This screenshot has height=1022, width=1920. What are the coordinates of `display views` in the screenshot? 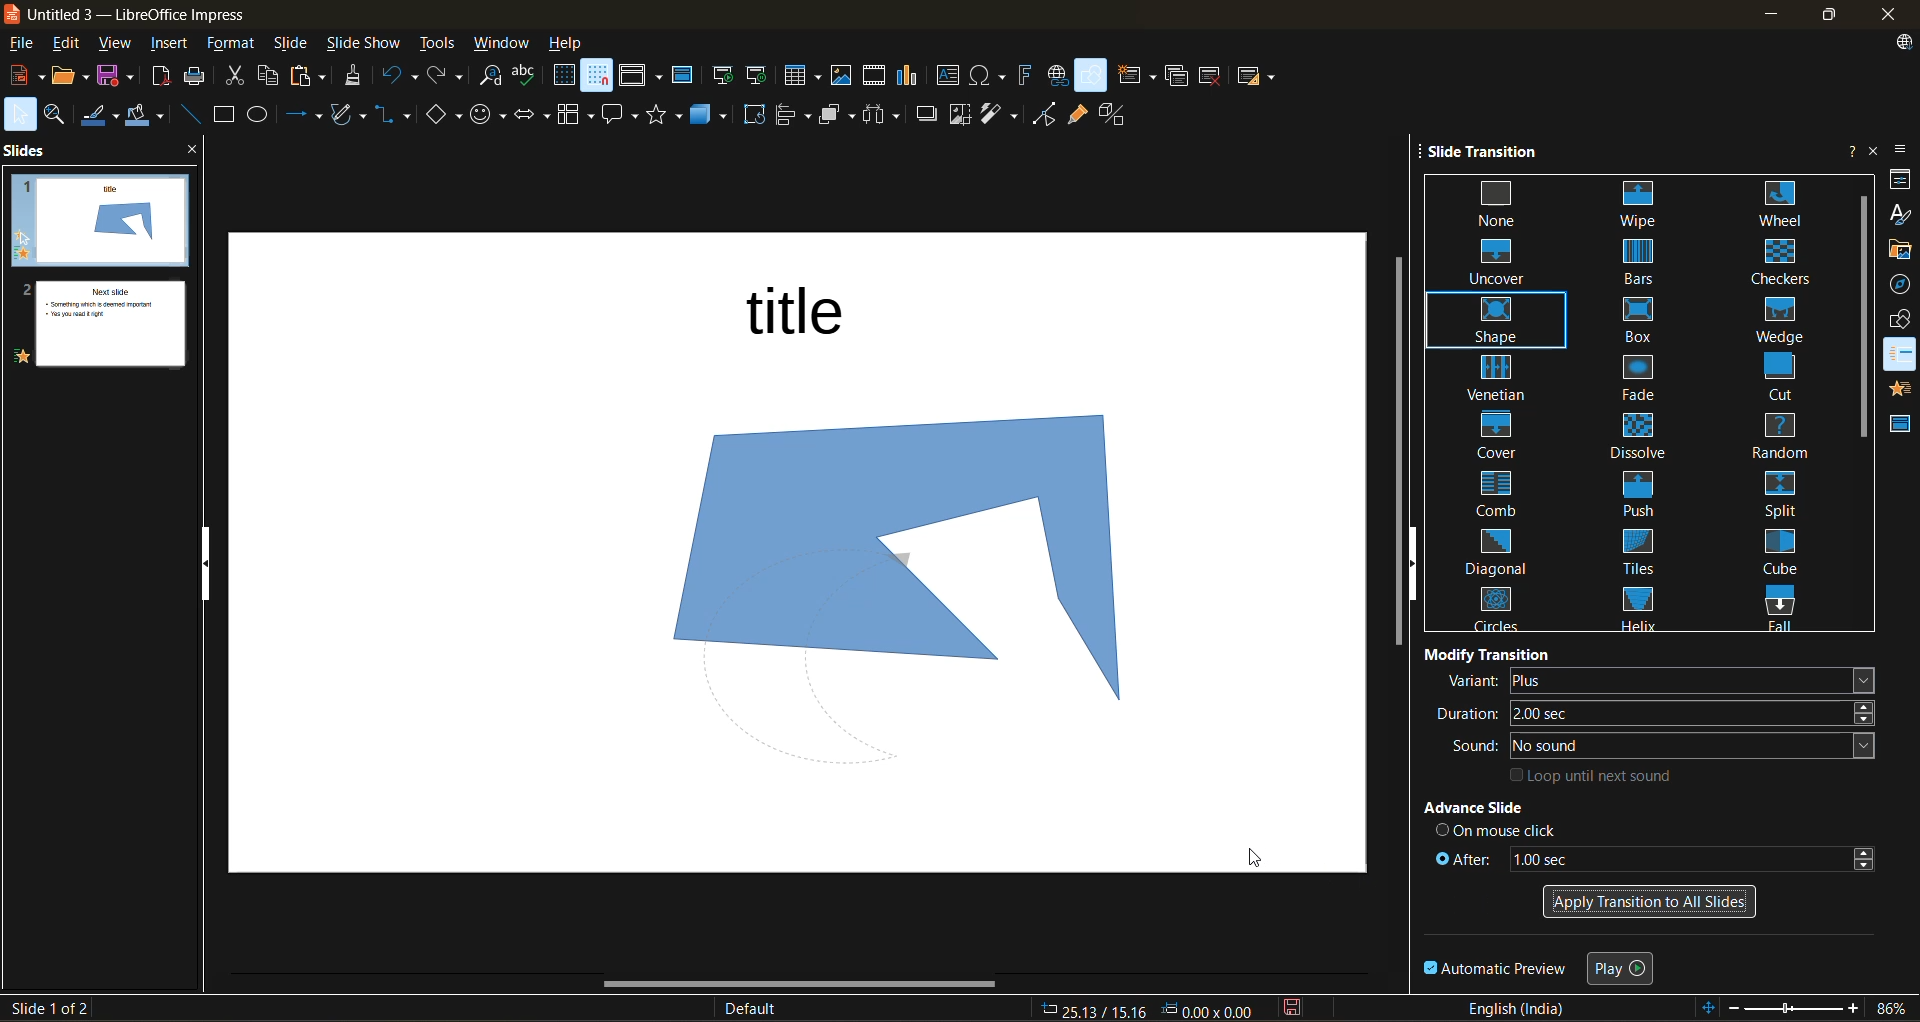 It's located at (642, 78).